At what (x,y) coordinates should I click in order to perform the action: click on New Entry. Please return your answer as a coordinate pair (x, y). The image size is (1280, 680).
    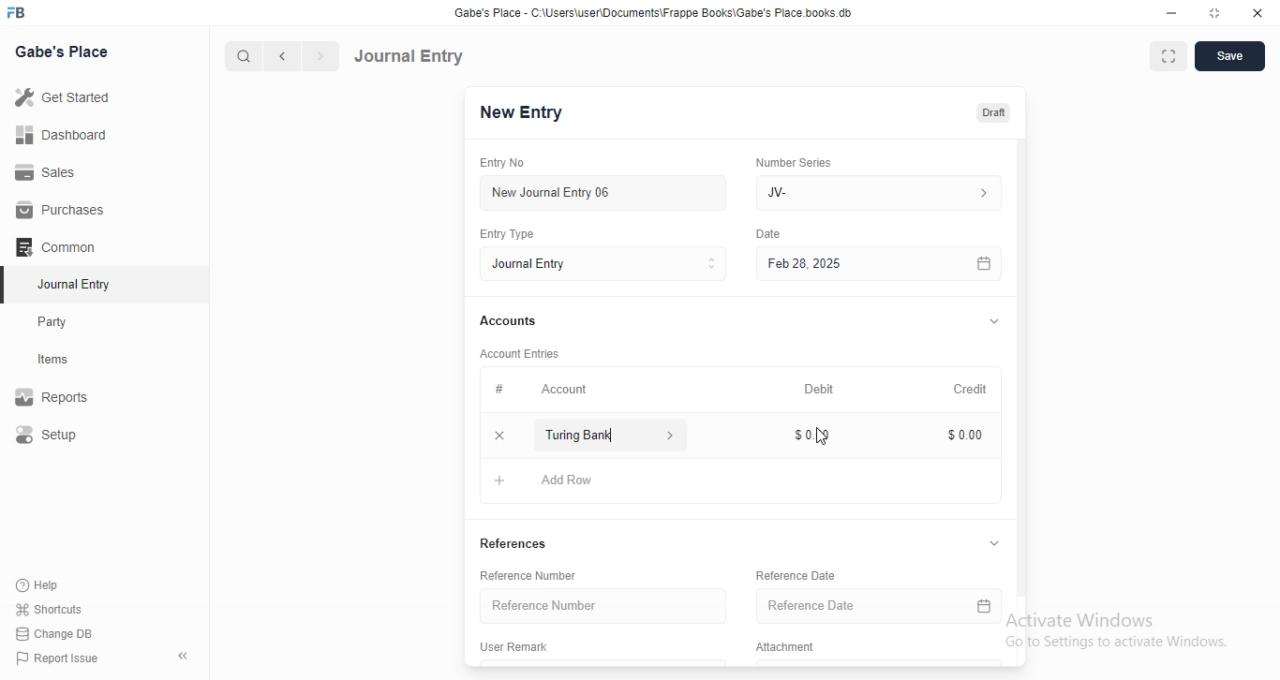
    Looking at the image, I should click on (519, 113).